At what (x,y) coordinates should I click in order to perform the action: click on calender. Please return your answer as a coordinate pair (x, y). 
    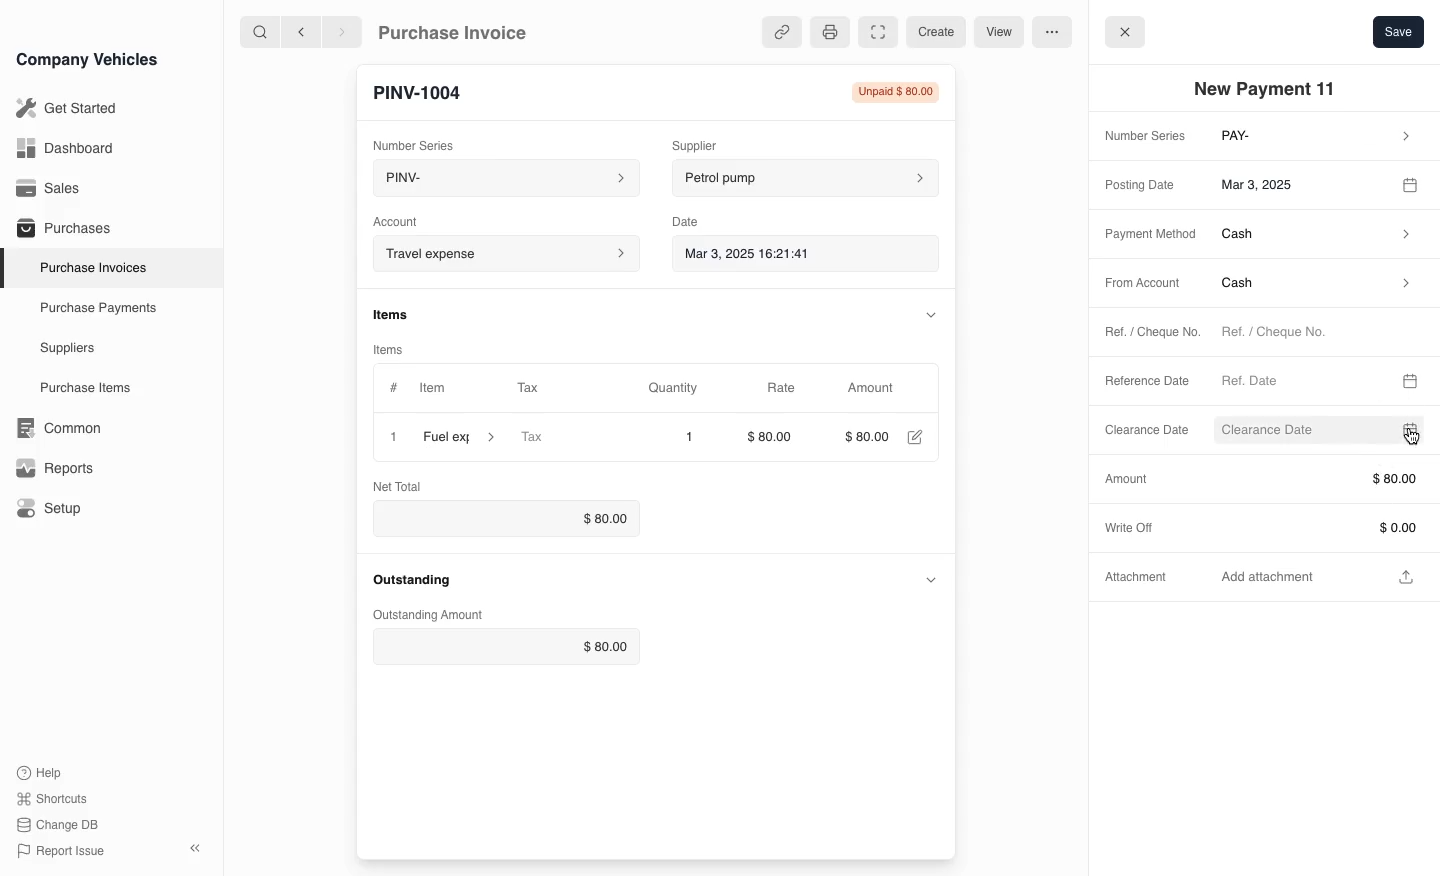
    Looking at the image, I should click on (1411, 378).